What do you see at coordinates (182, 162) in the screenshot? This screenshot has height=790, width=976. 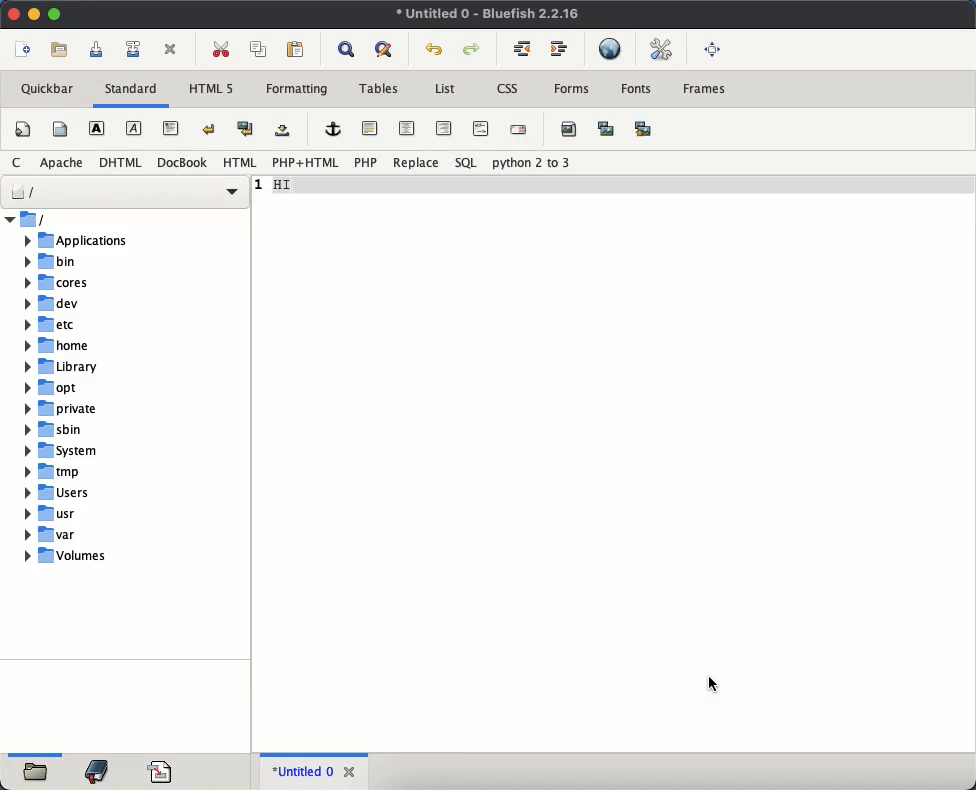 I see `DocBook` at bounding box center [182, 162].